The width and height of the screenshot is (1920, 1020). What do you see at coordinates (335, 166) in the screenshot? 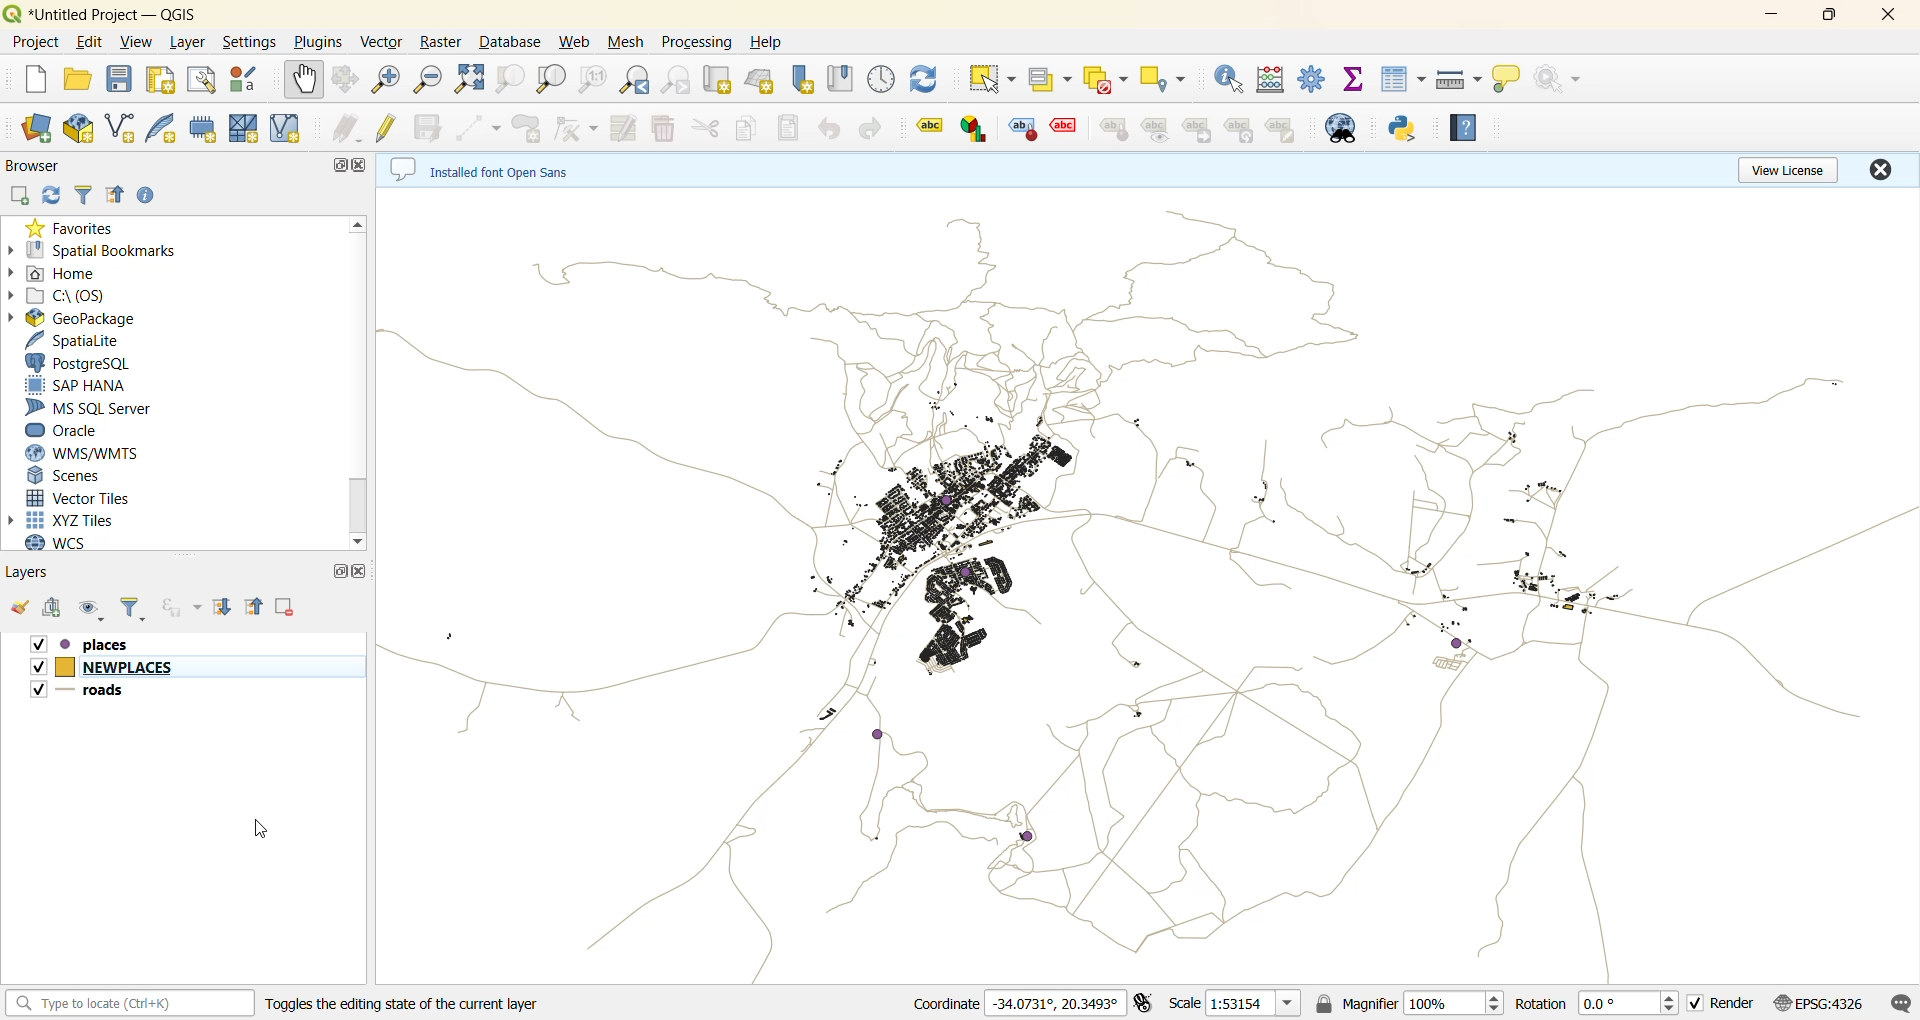
I see `maximize` at bounding box center [335, 166].